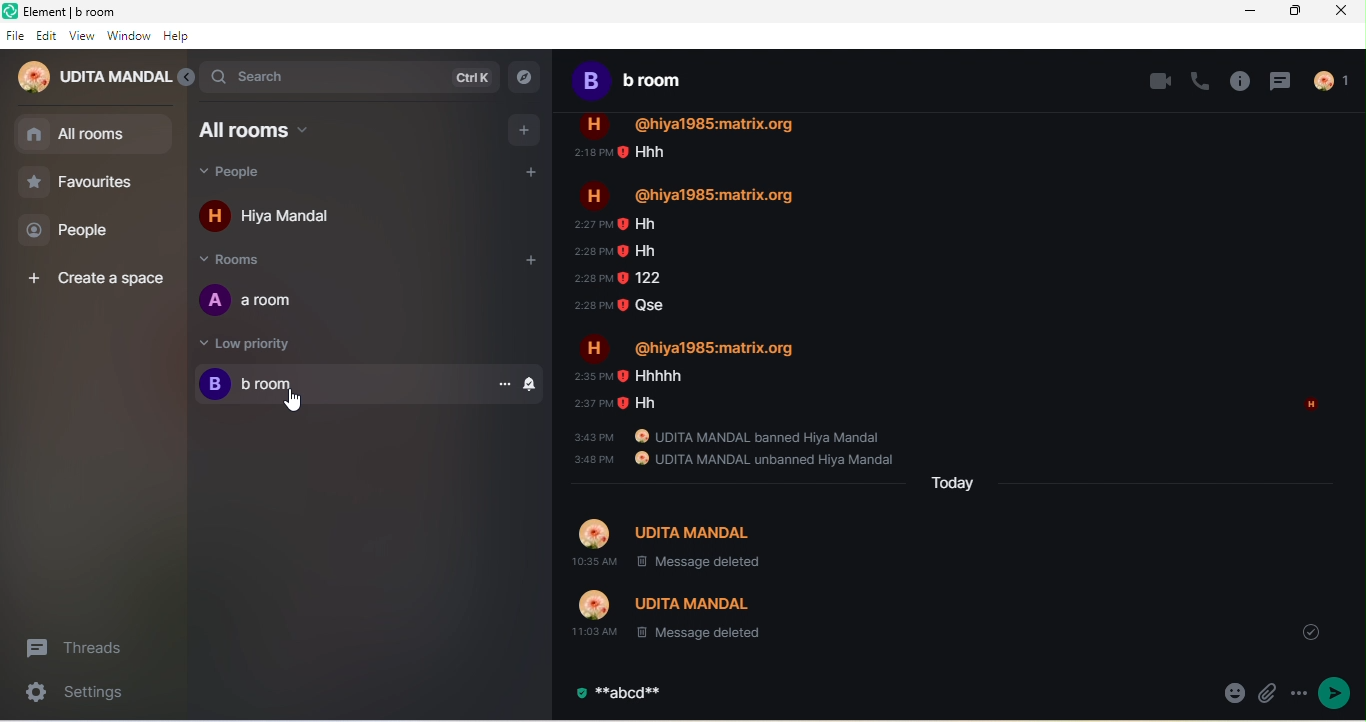  Describe the element at coordinates (531, 79) in the screenshot. I see `explore` at that location.